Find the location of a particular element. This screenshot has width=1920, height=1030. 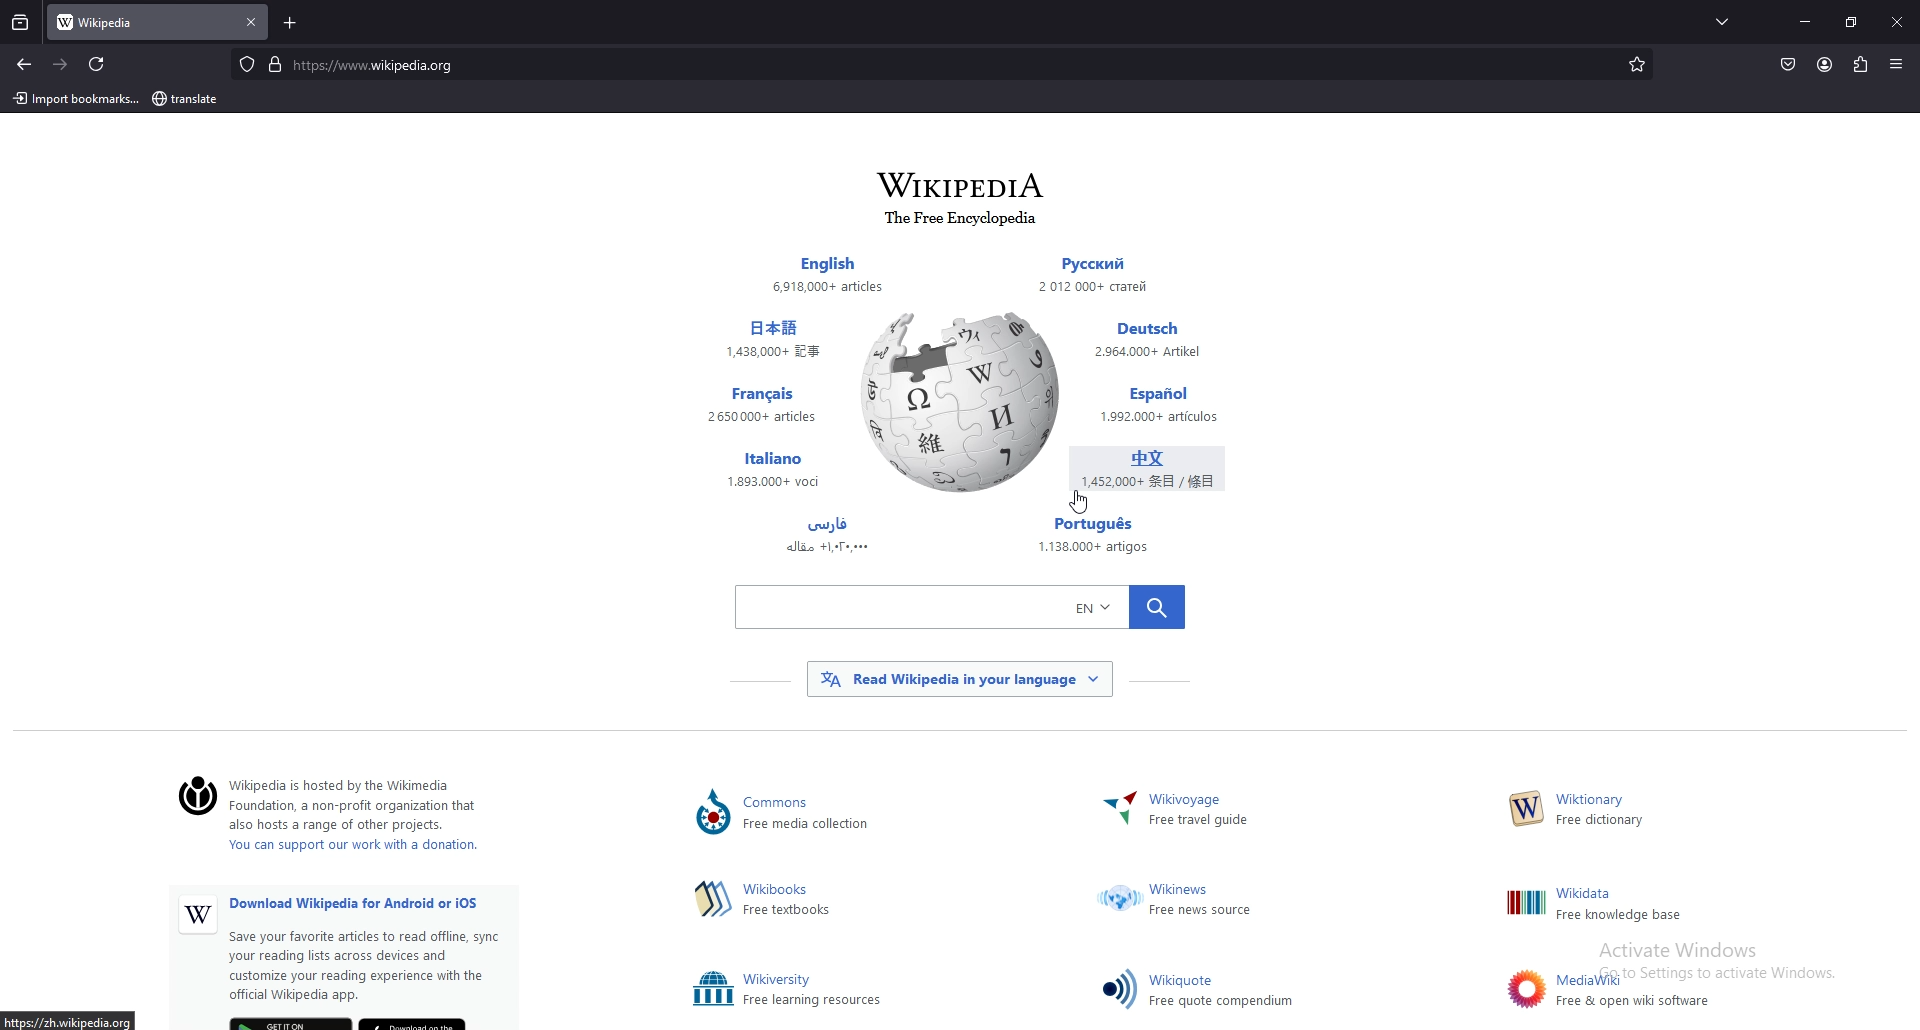

 is located at coordinates (1118, 988).